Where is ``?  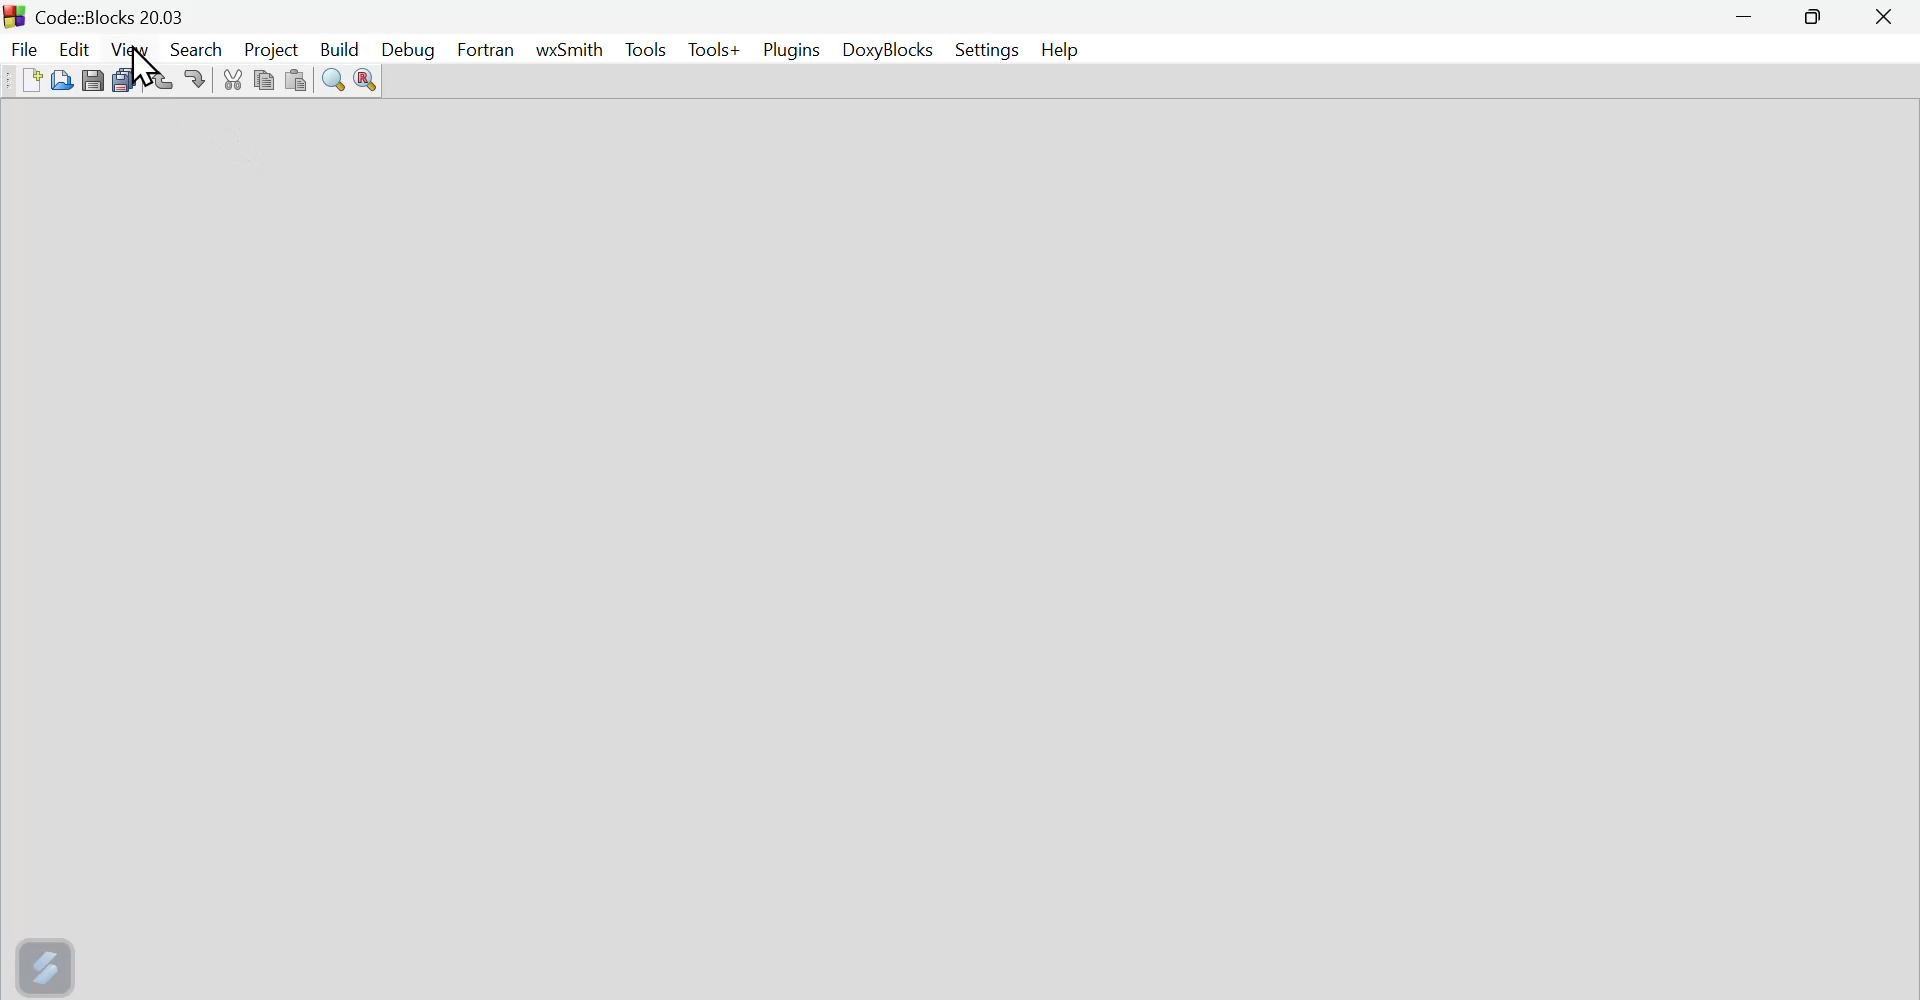  is located at coordinates (300, 79).